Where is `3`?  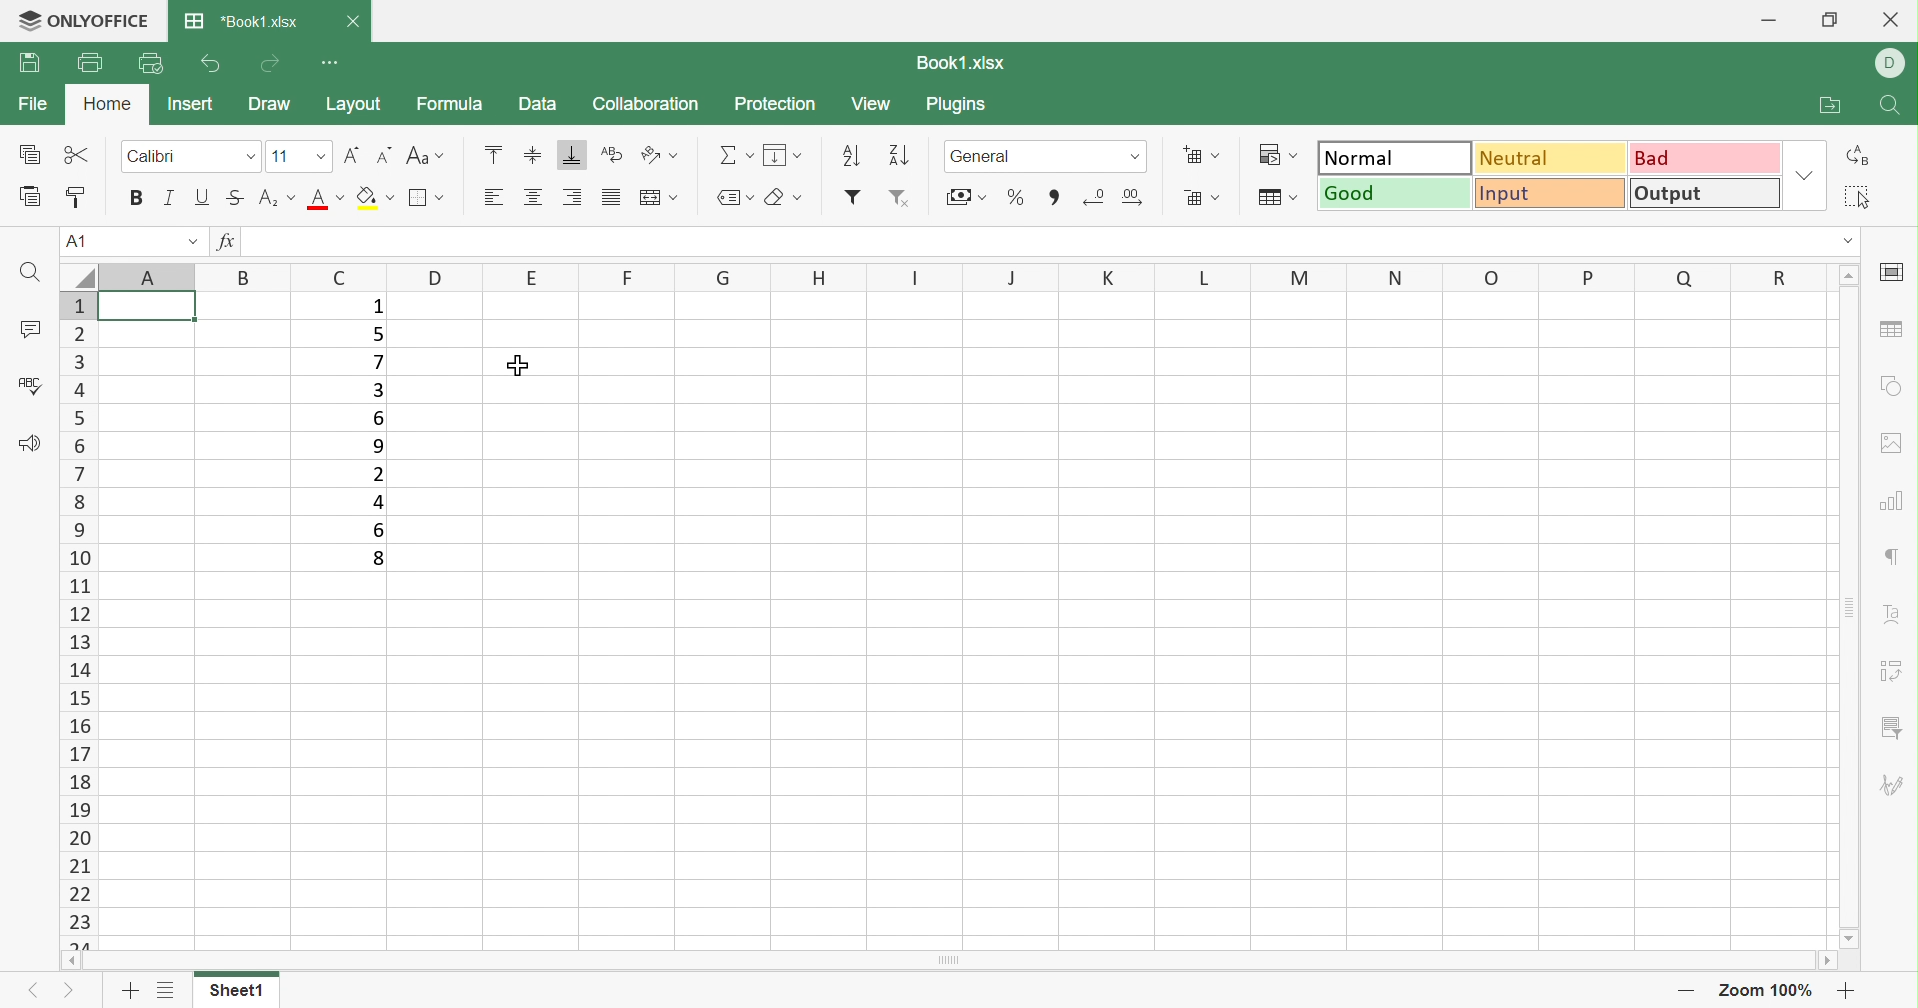 3 is located at coordinates (378, 391).